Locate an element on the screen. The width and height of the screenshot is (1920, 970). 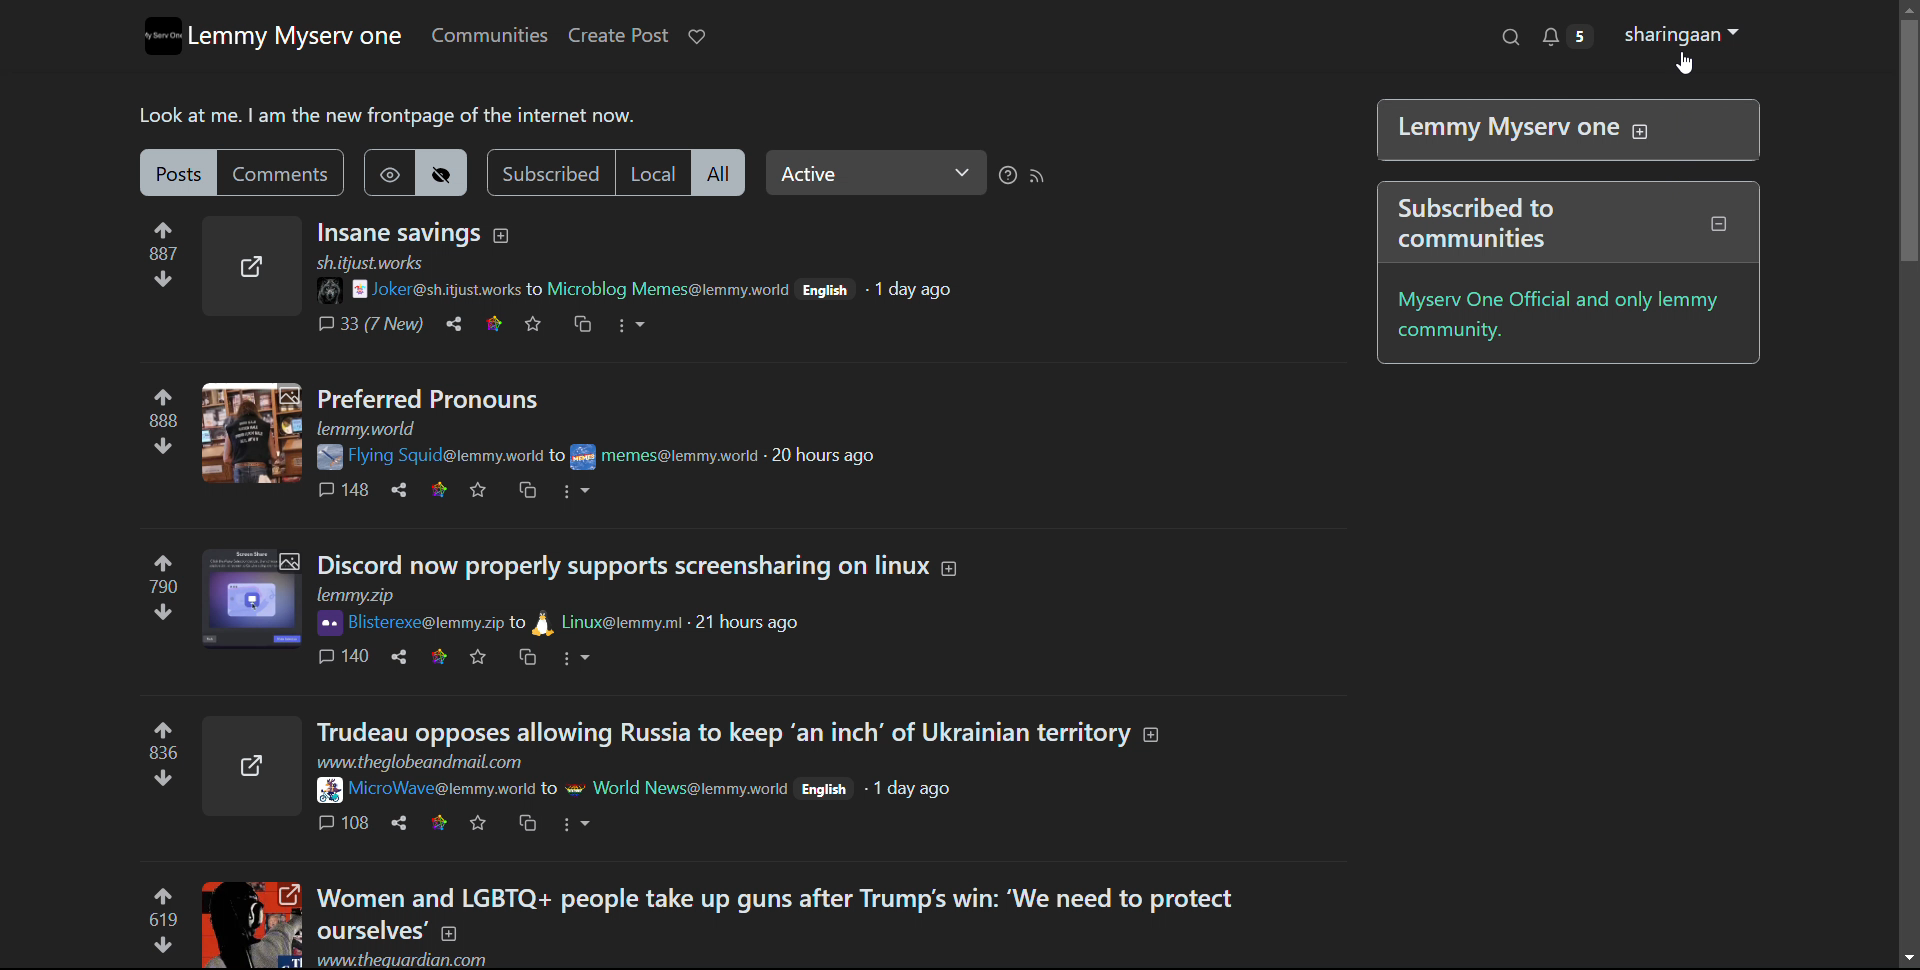
lemmy myserv one is located at coordinates (296, 37).